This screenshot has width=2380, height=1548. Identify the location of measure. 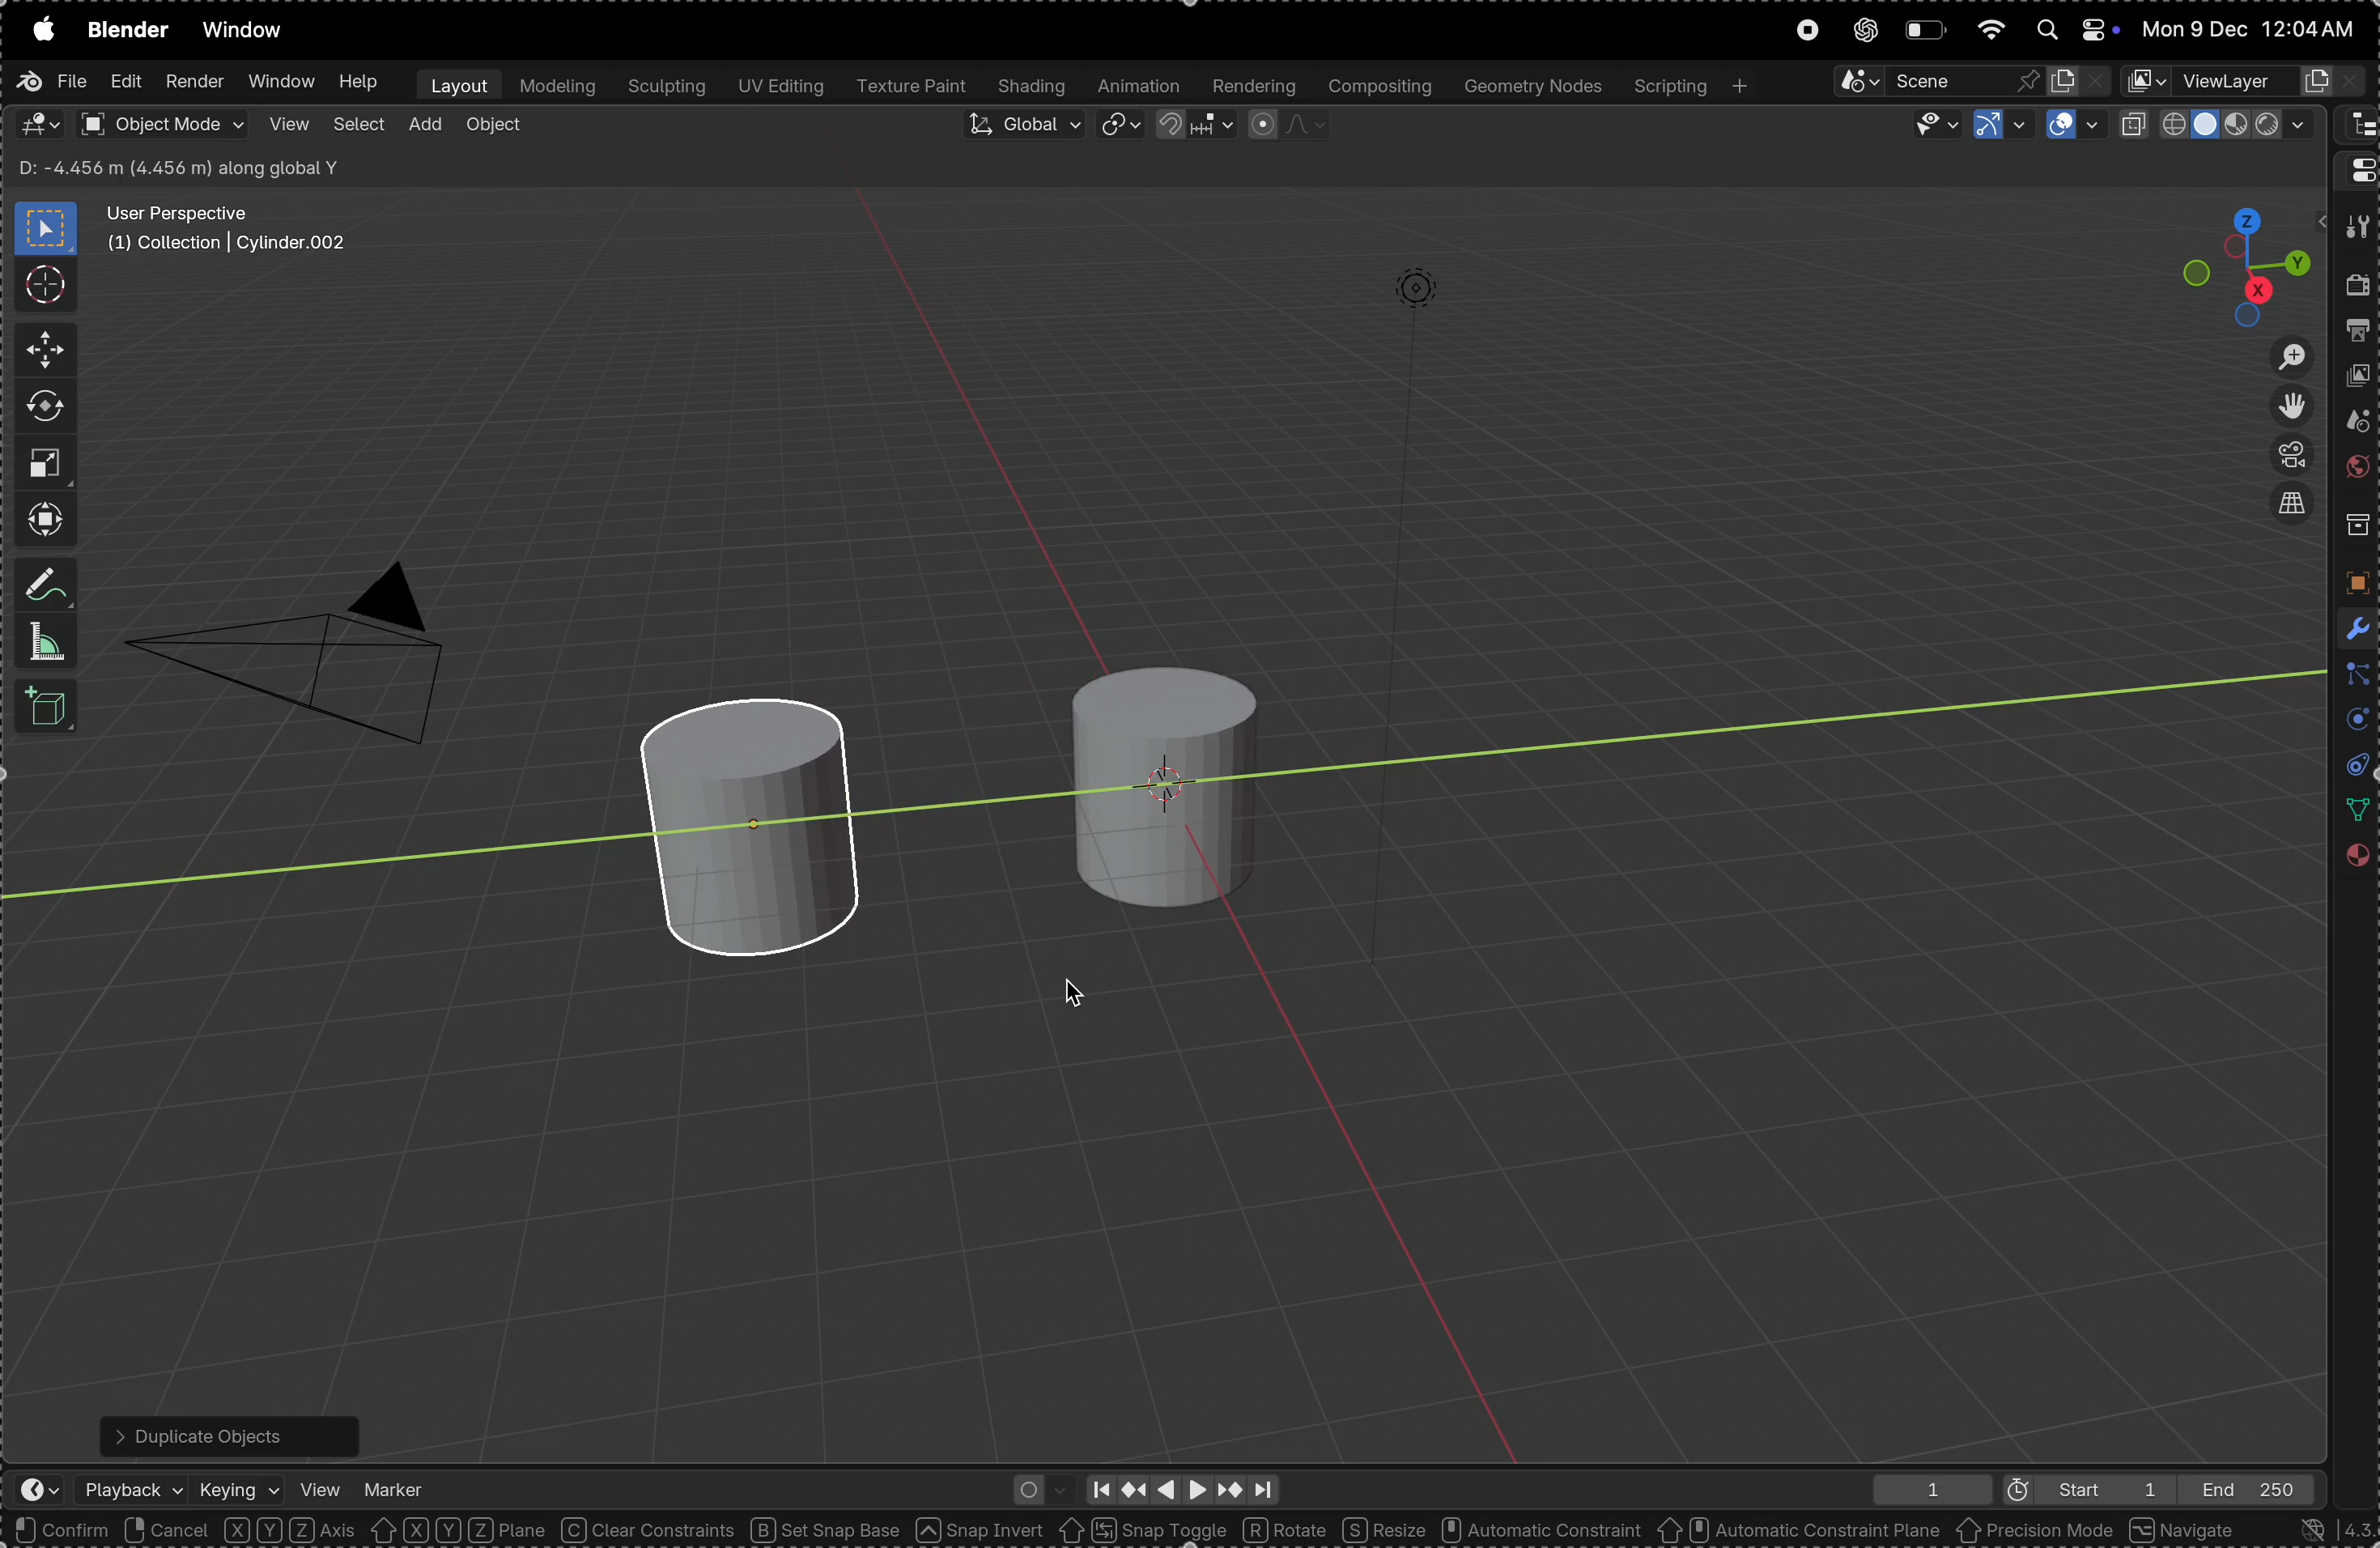
(47, 642).